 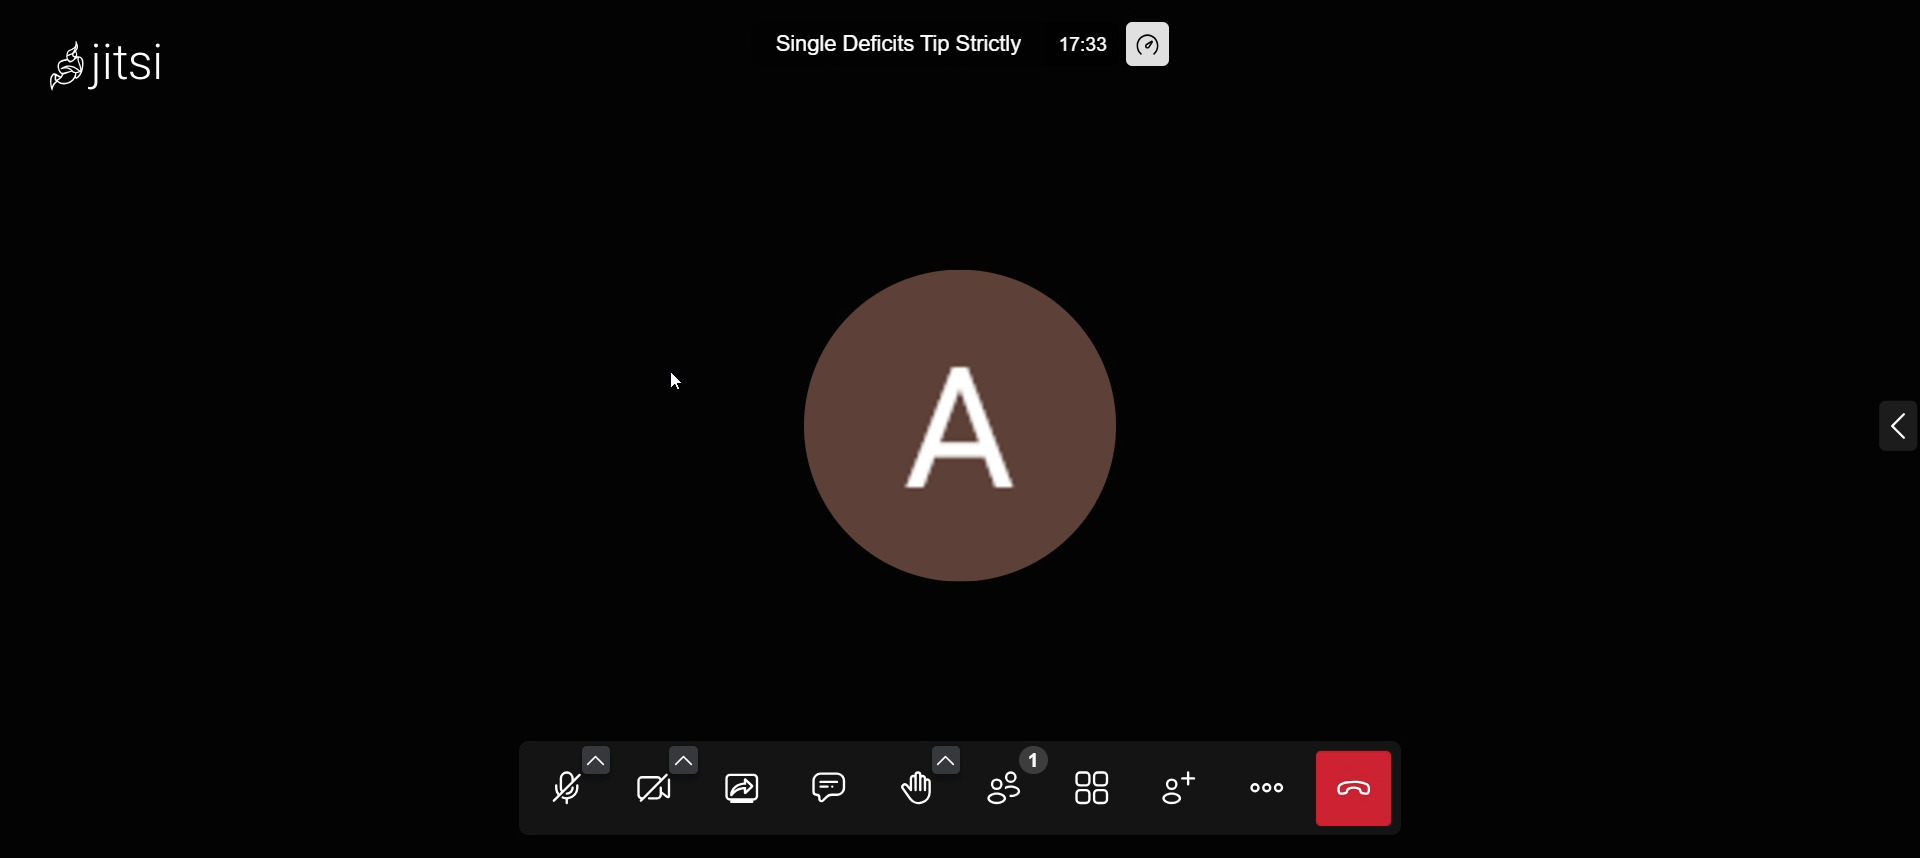 I want to click on tile view, so click(x=1096, y=789).